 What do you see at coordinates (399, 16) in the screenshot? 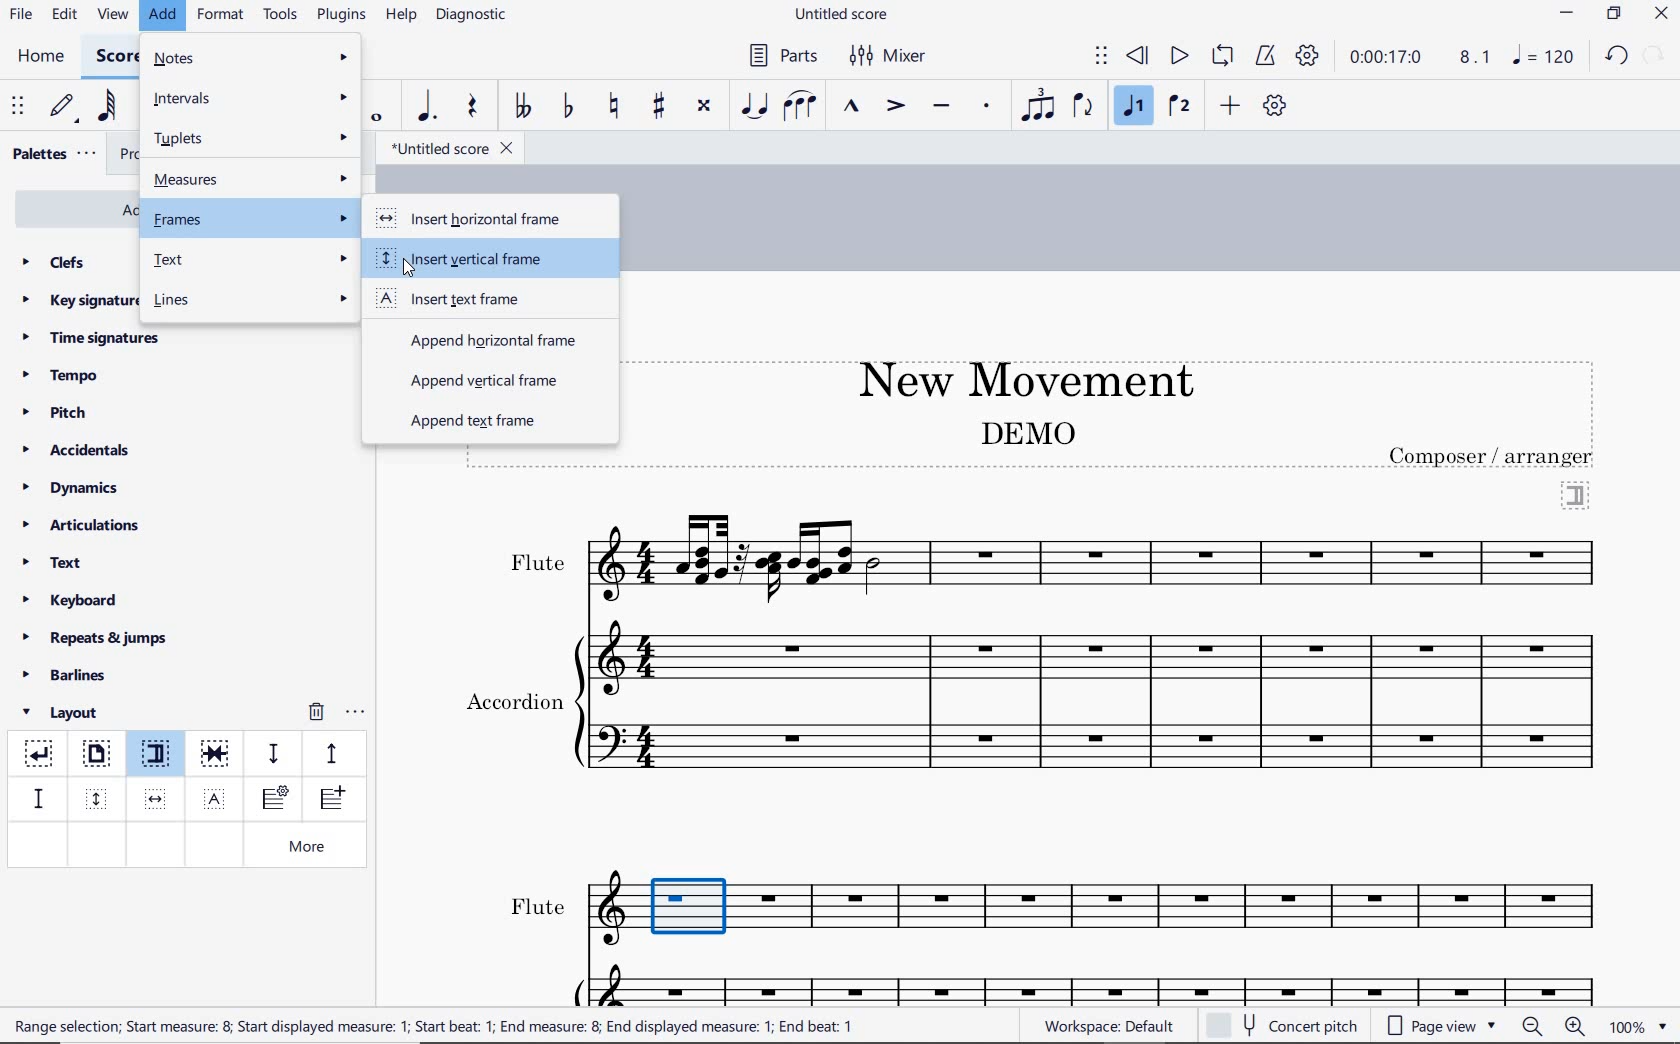
I see `help` at bounding box center [399, 16].